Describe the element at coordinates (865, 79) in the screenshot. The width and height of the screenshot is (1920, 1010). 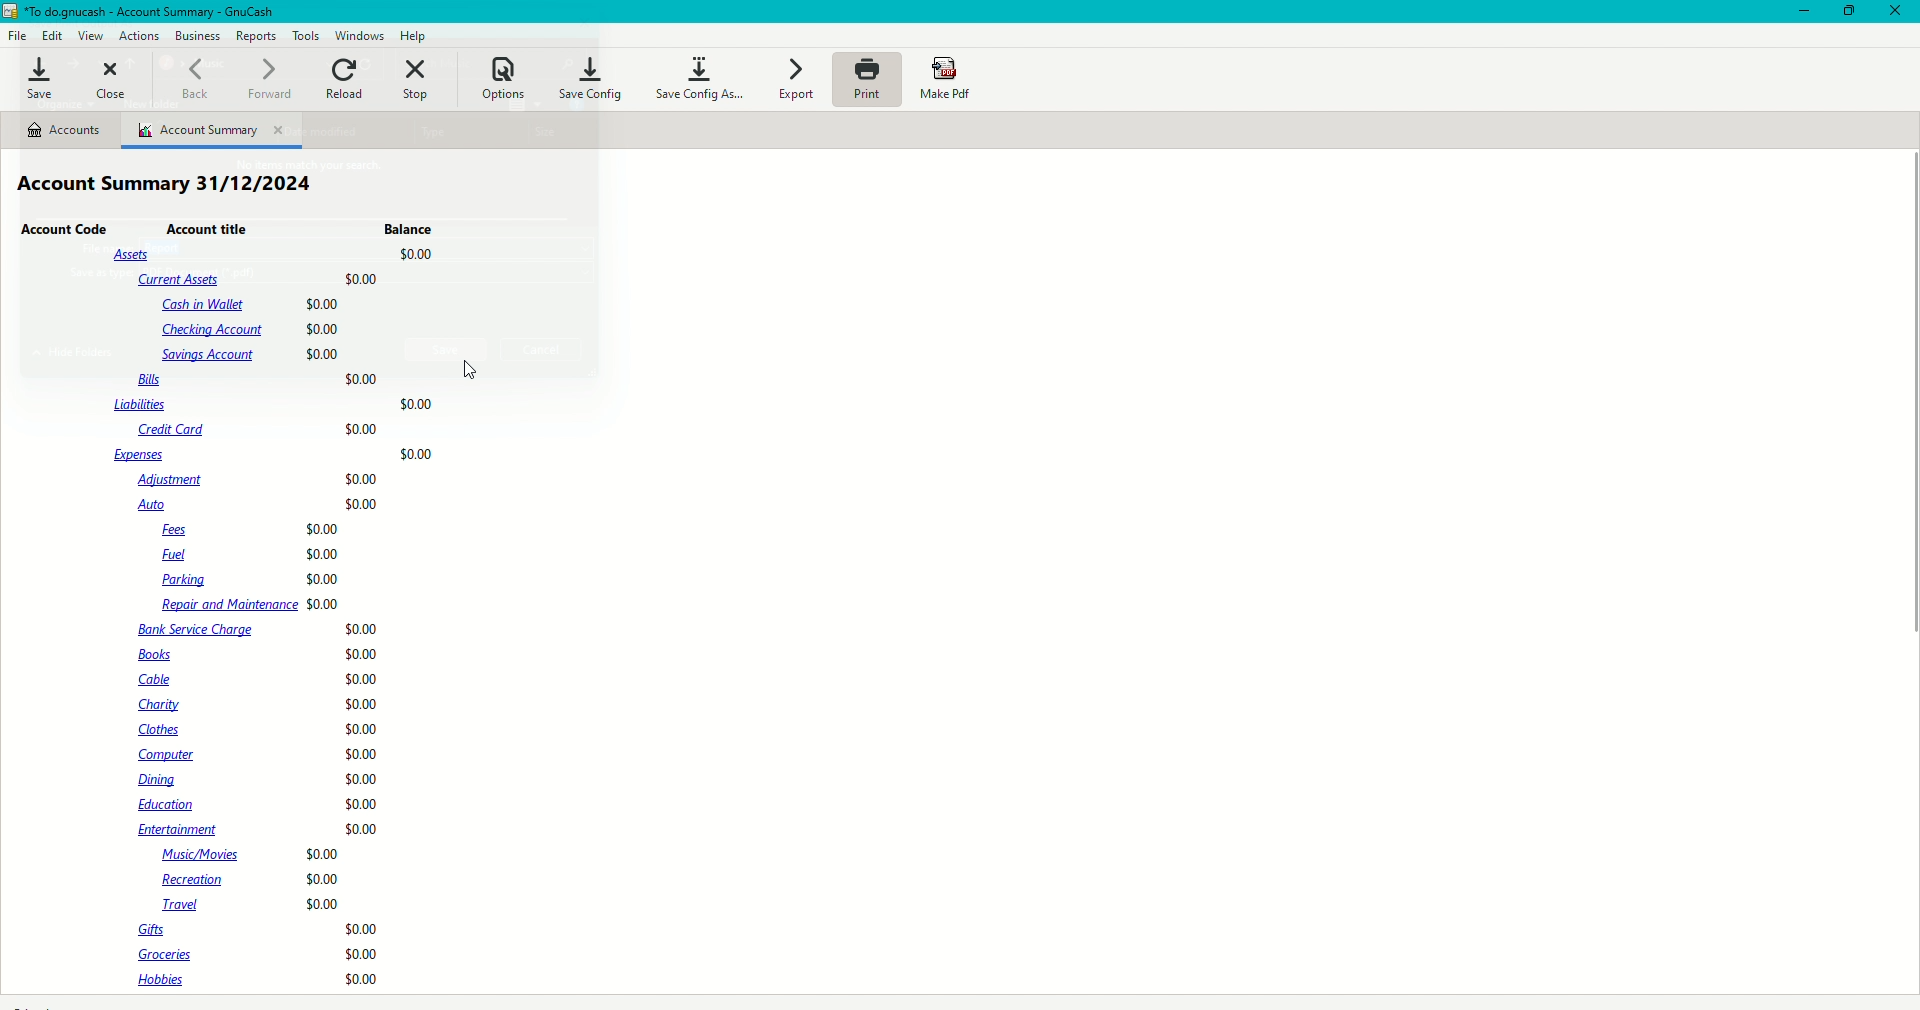
I see `Print` at that location.